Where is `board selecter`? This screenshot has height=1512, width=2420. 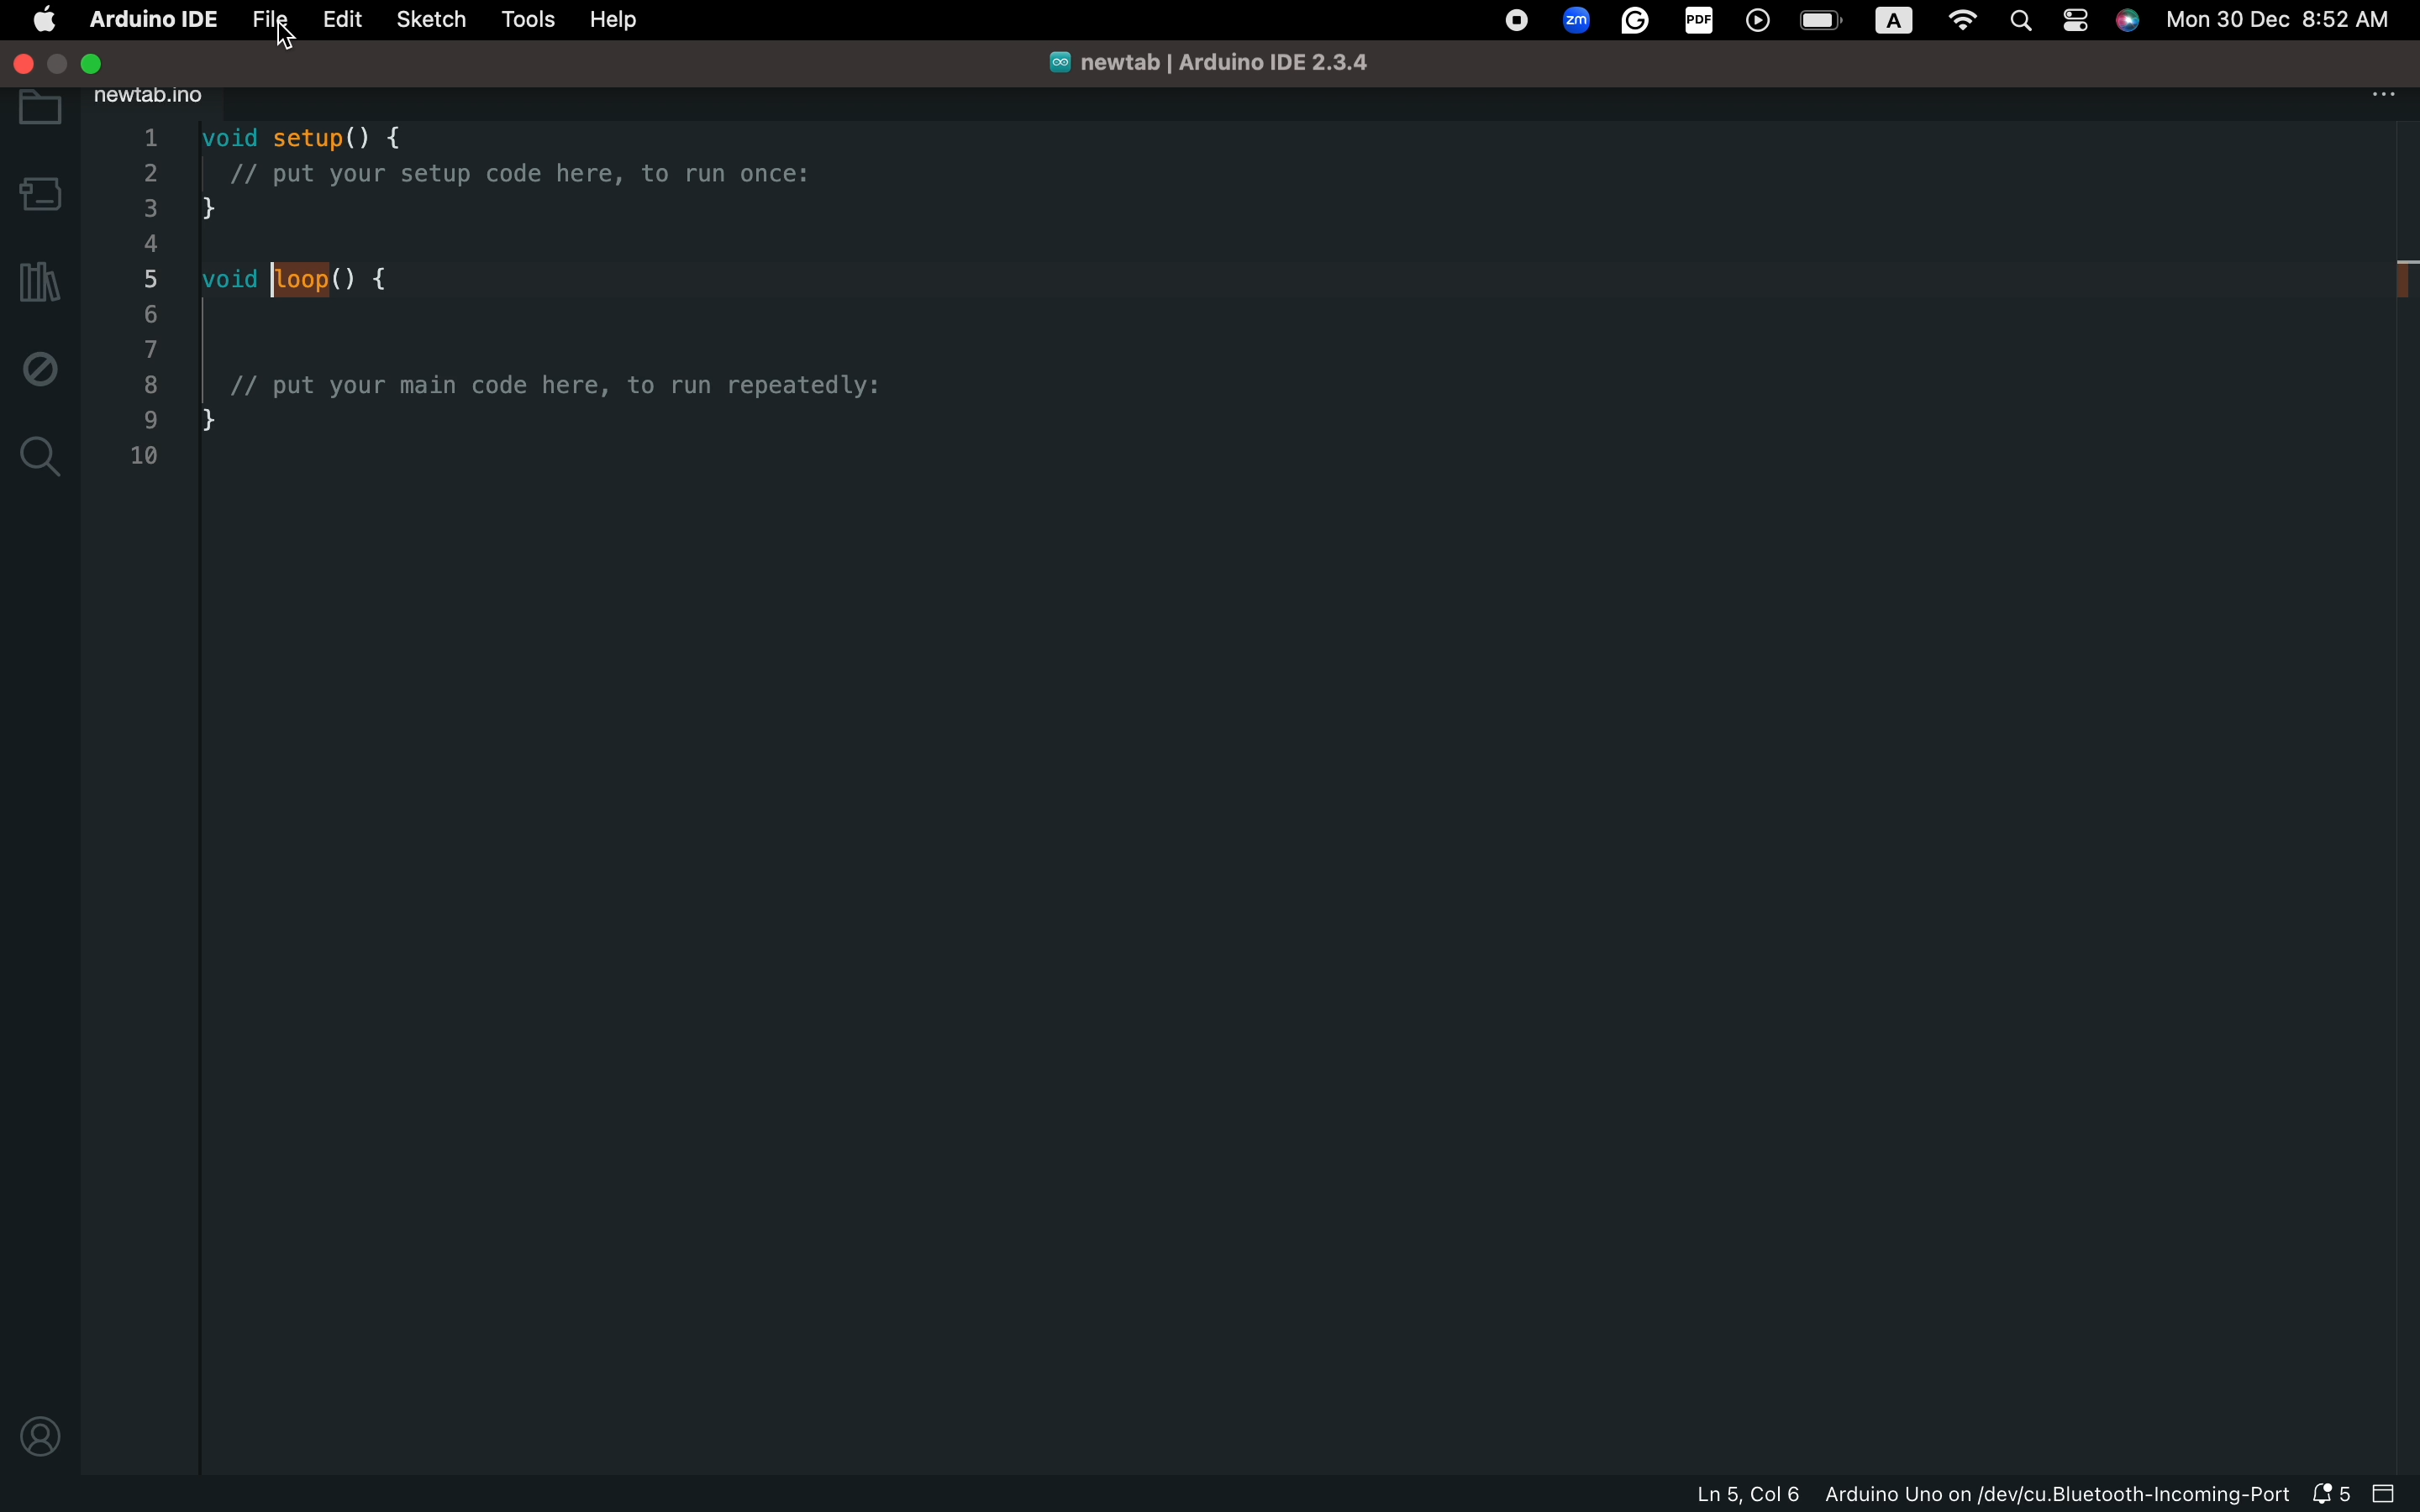
board selecter is located at coordinates (37, 197).